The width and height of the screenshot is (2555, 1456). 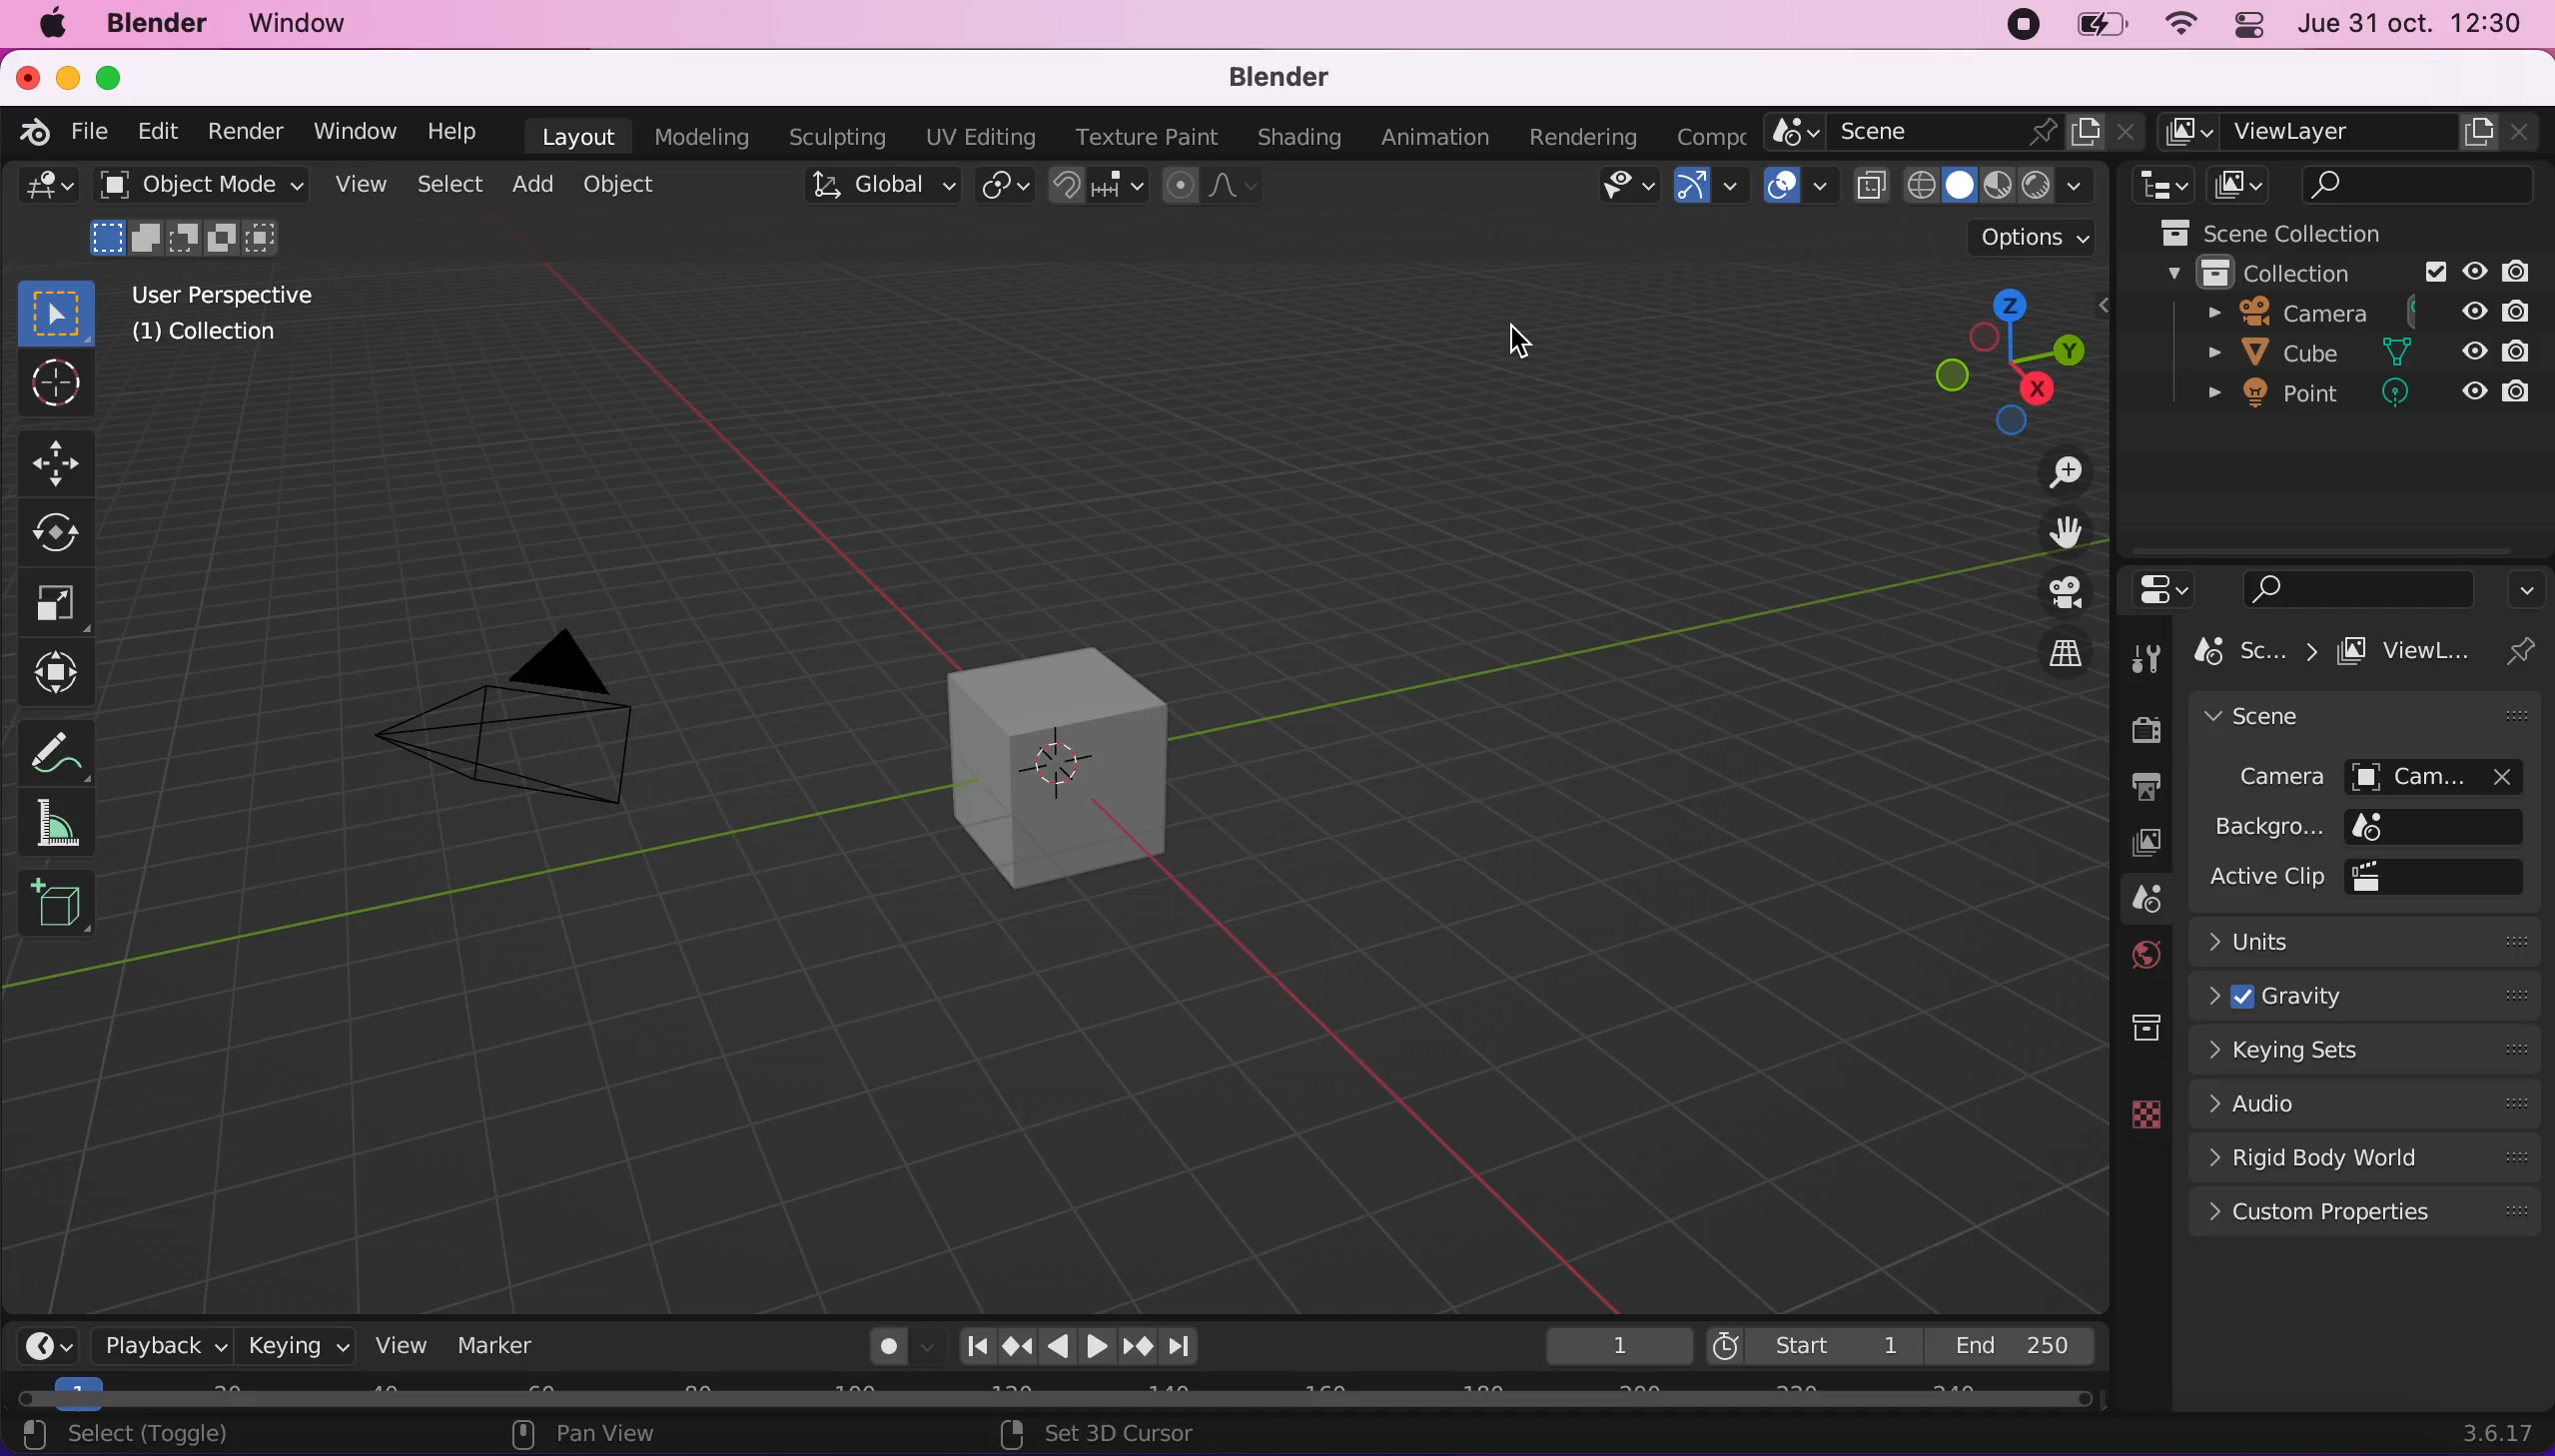 What do you see at coordinates (2186, 24) in the screenshot?
I see `wifi` at bounding box center [2186, 24].